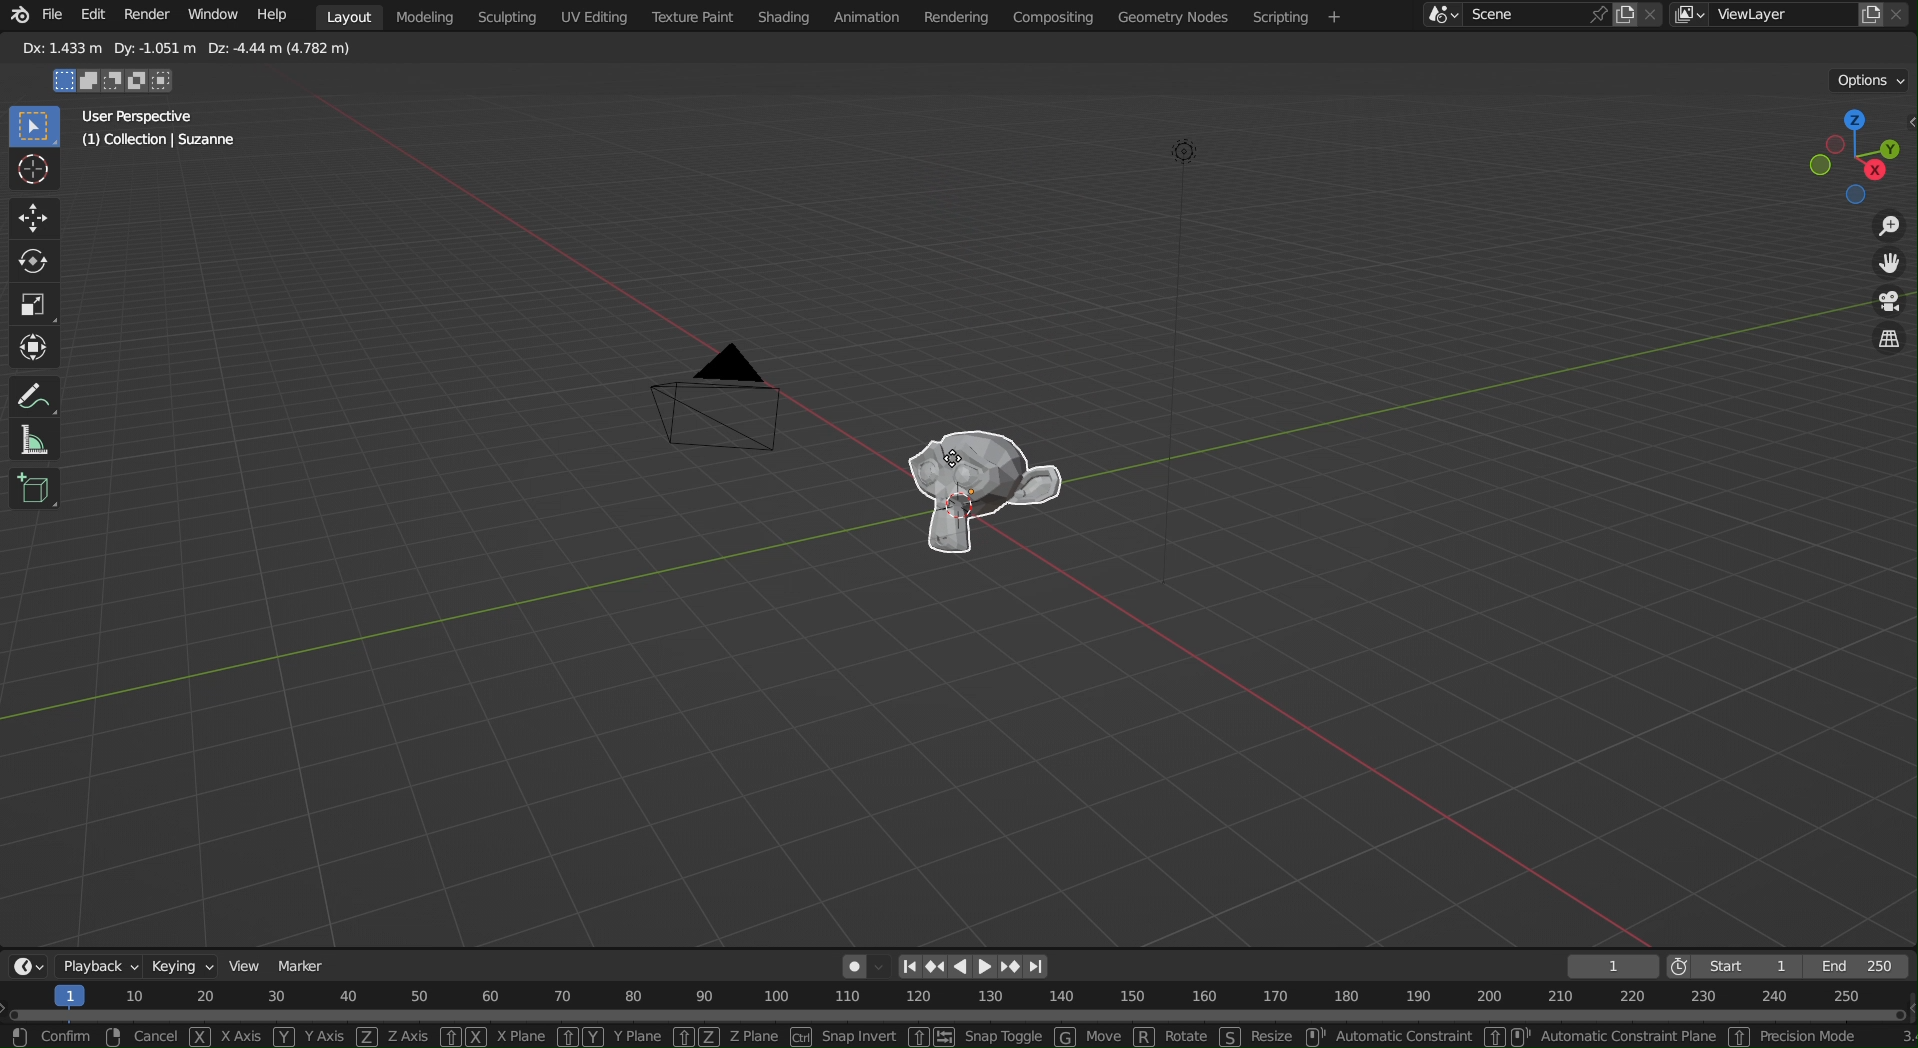 This screenshot has width=1918, height=1048. I want to click on shift and X, so click(462, 1037).